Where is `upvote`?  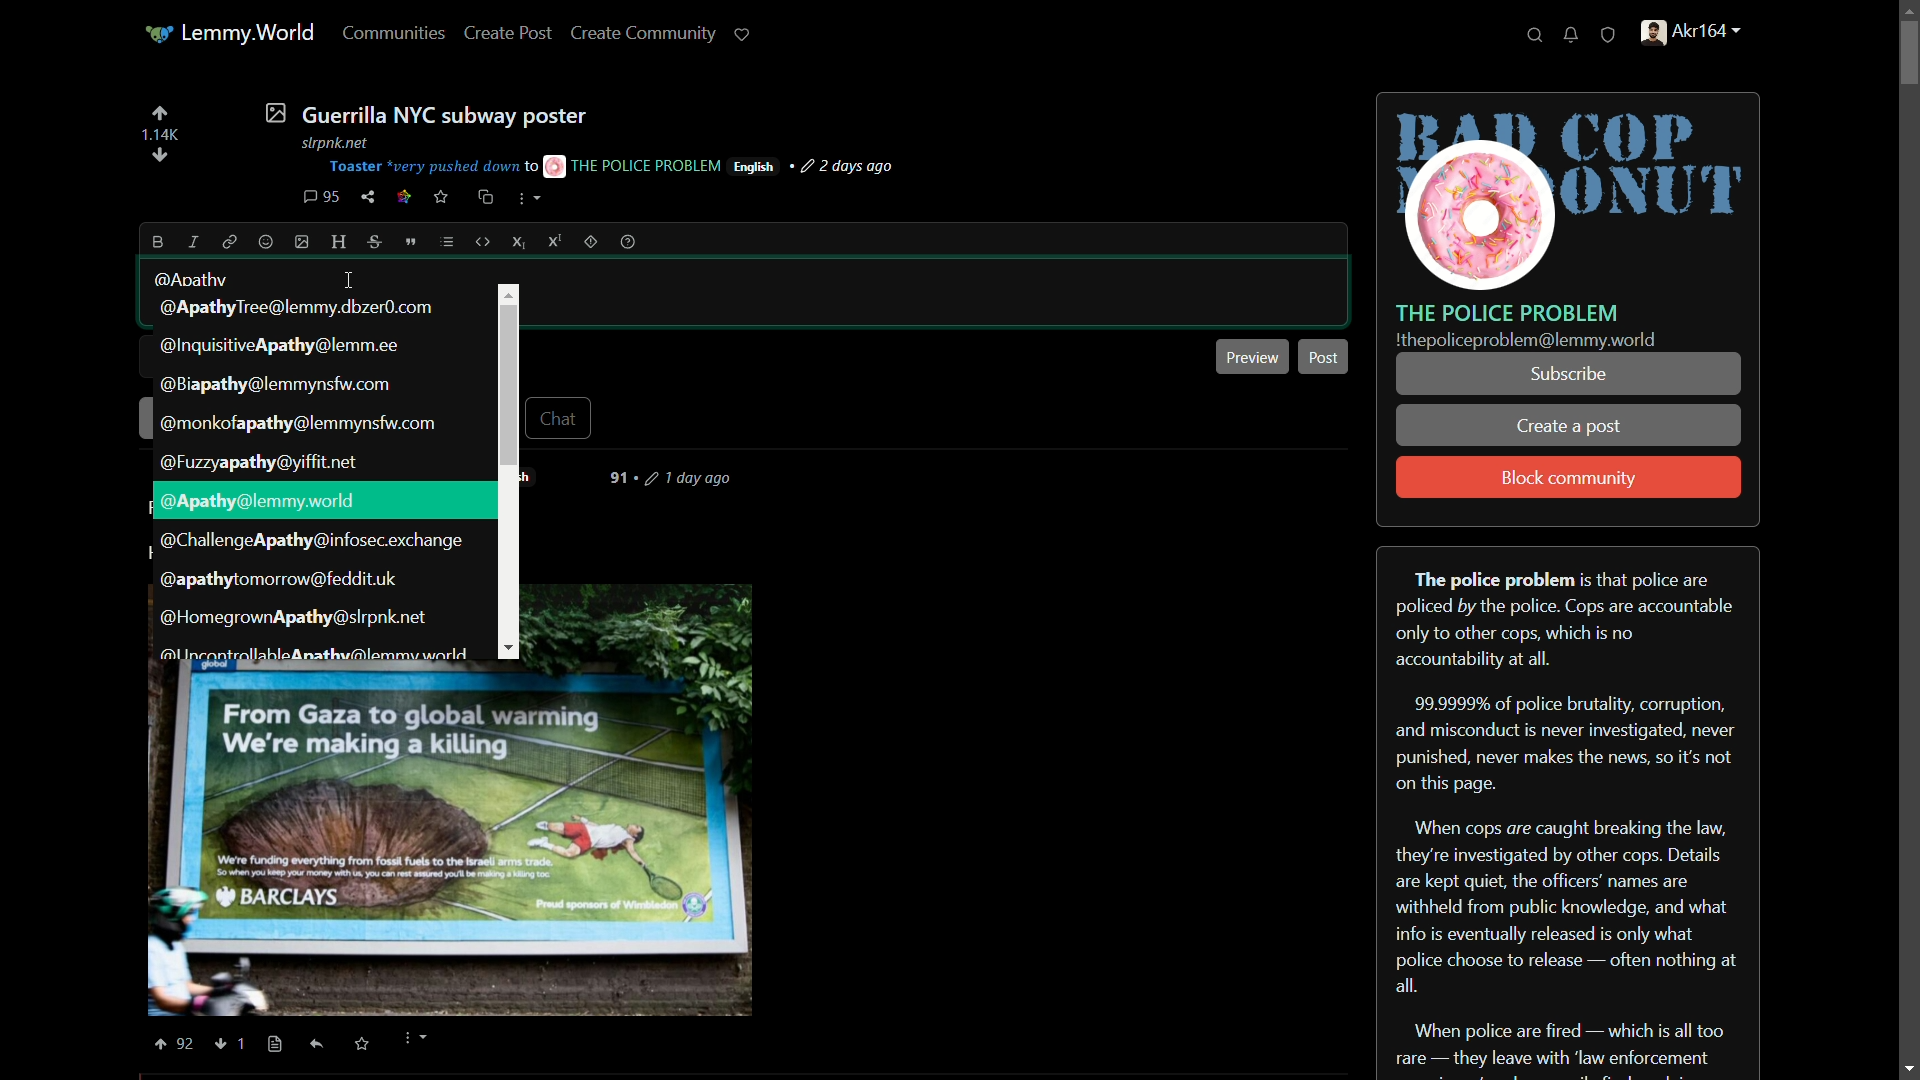 upvote is located at coordinates (159, 113).